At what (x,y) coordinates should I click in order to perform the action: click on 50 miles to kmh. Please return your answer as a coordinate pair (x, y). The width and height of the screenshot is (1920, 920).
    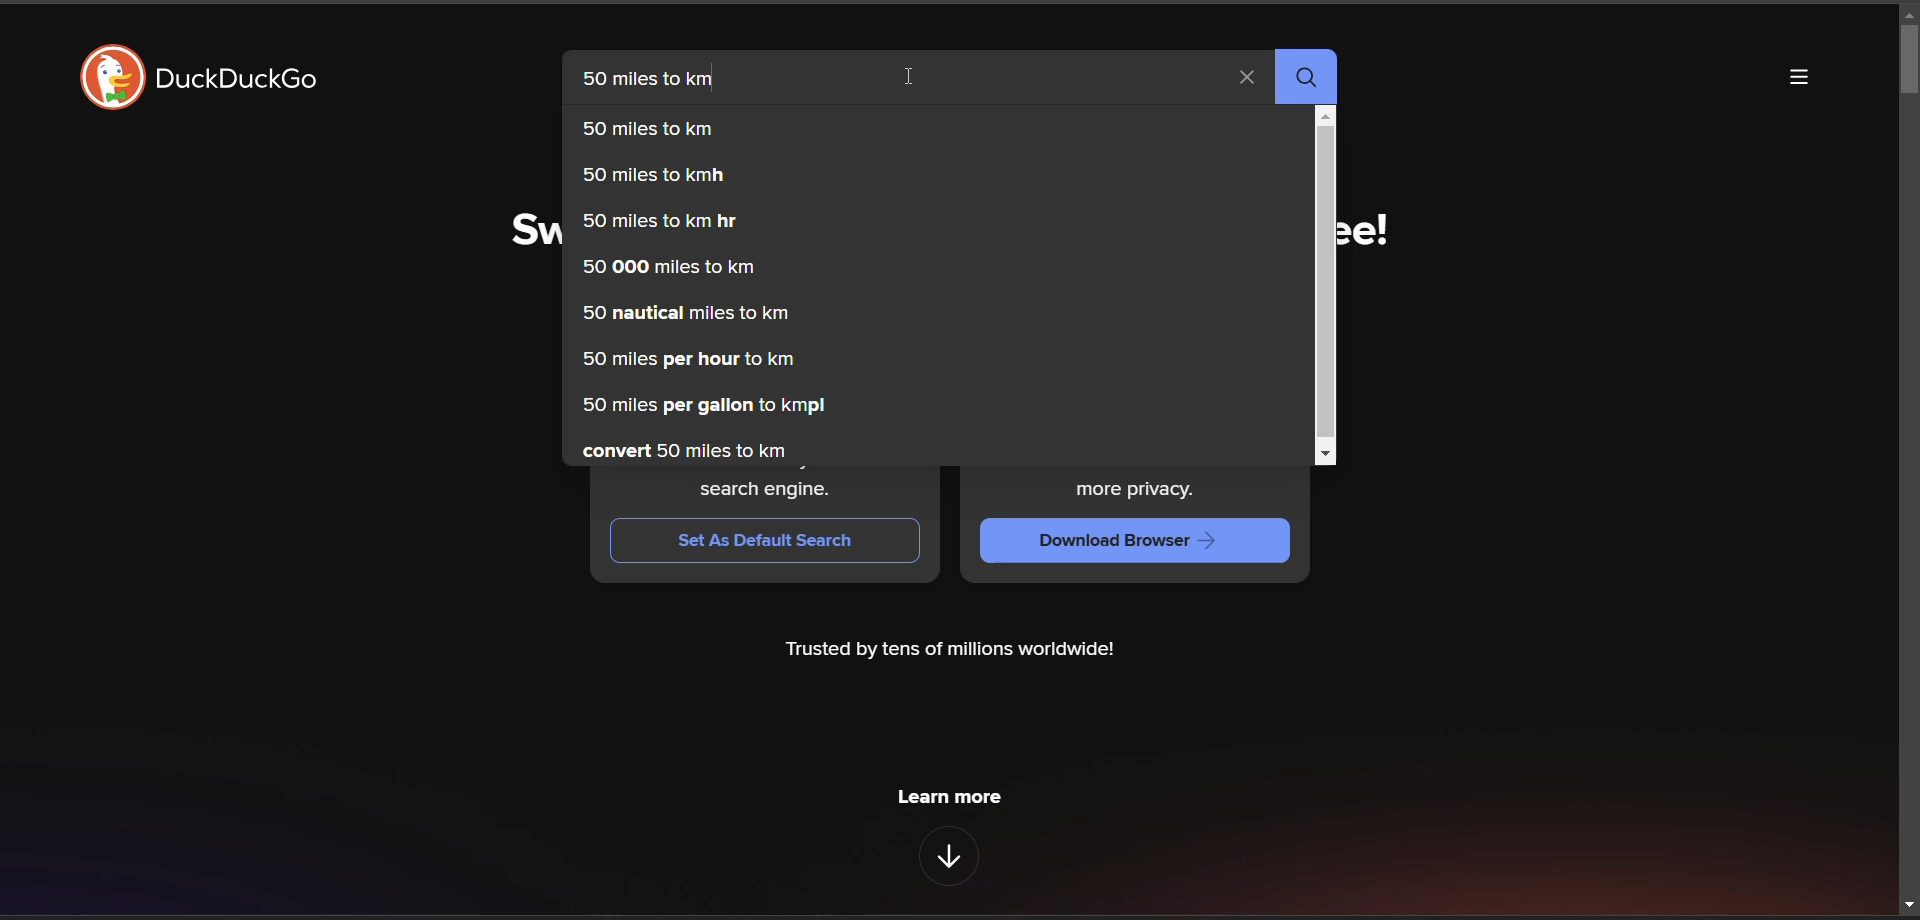
    Looking at the image, I should click on (655, 178).